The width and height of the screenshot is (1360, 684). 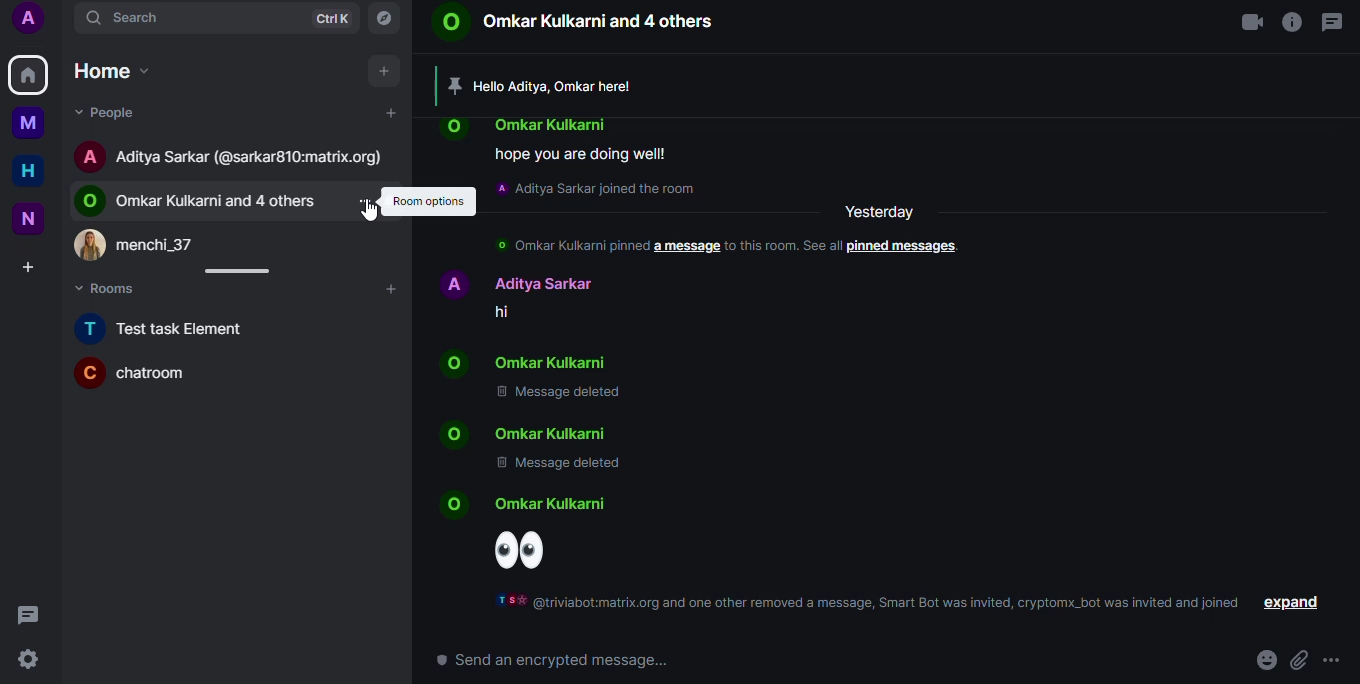 I want to click on cursor, so click(x=372, y=214).